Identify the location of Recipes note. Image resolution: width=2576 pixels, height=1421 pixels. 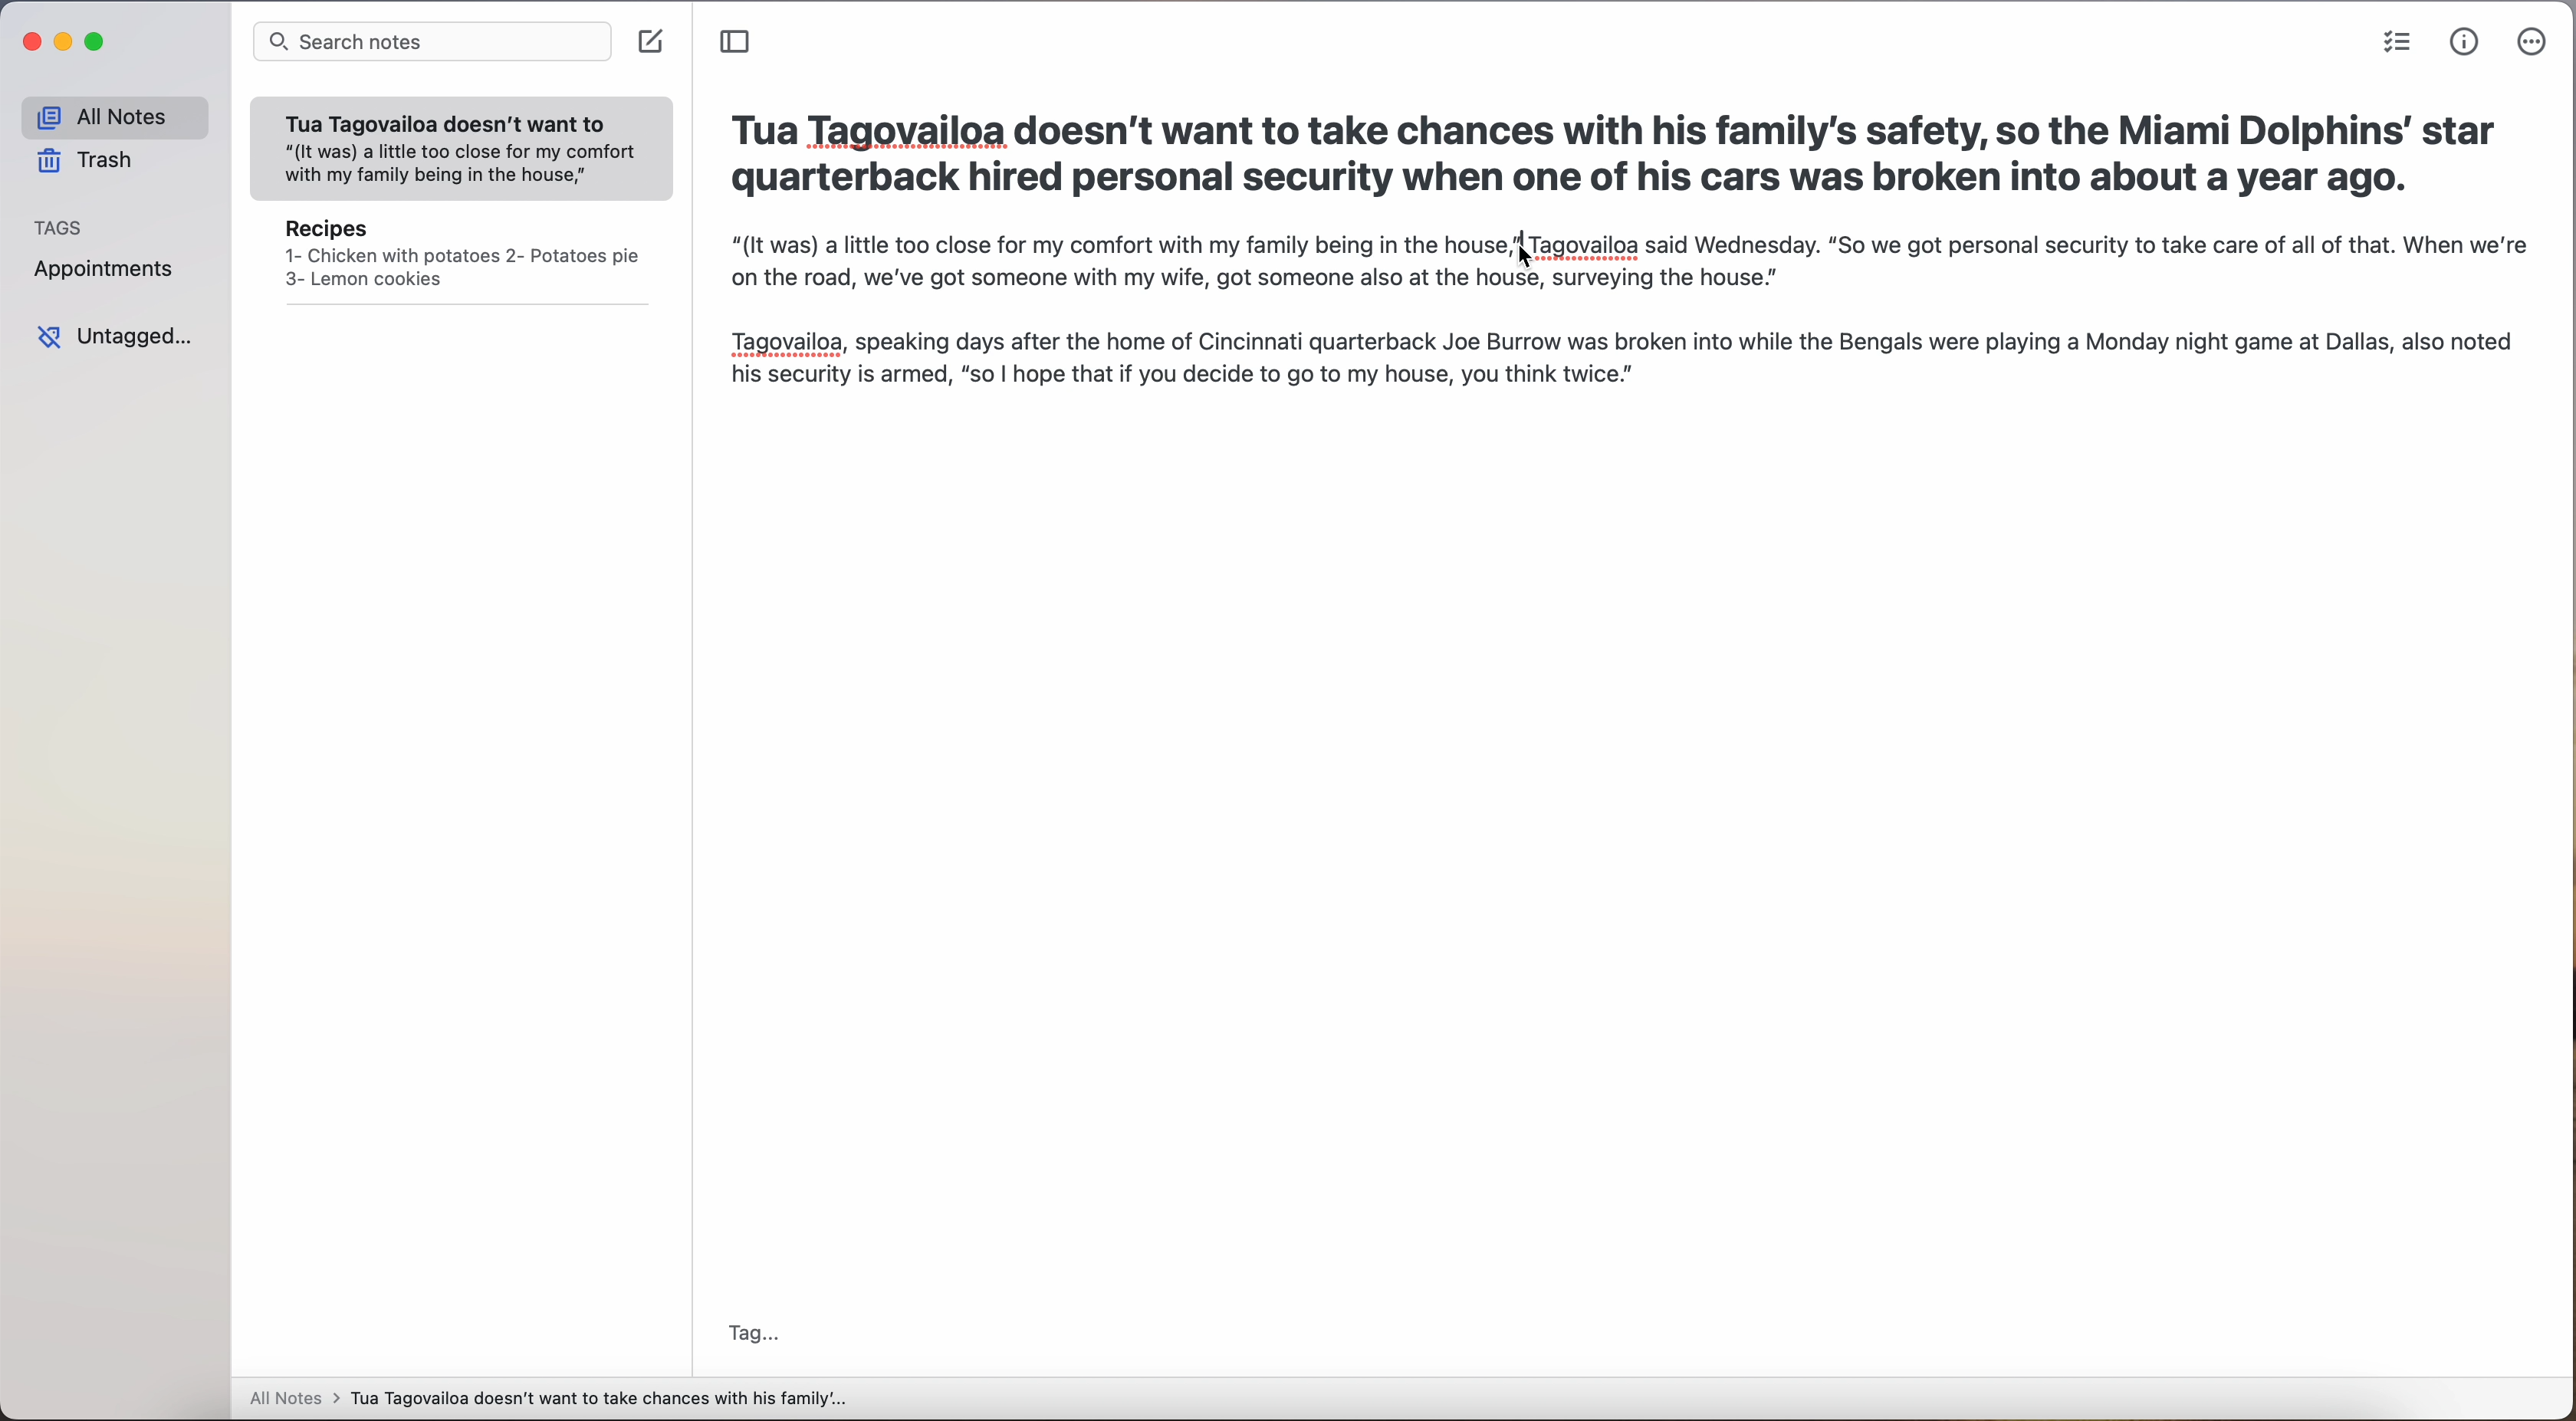
(462, 260).